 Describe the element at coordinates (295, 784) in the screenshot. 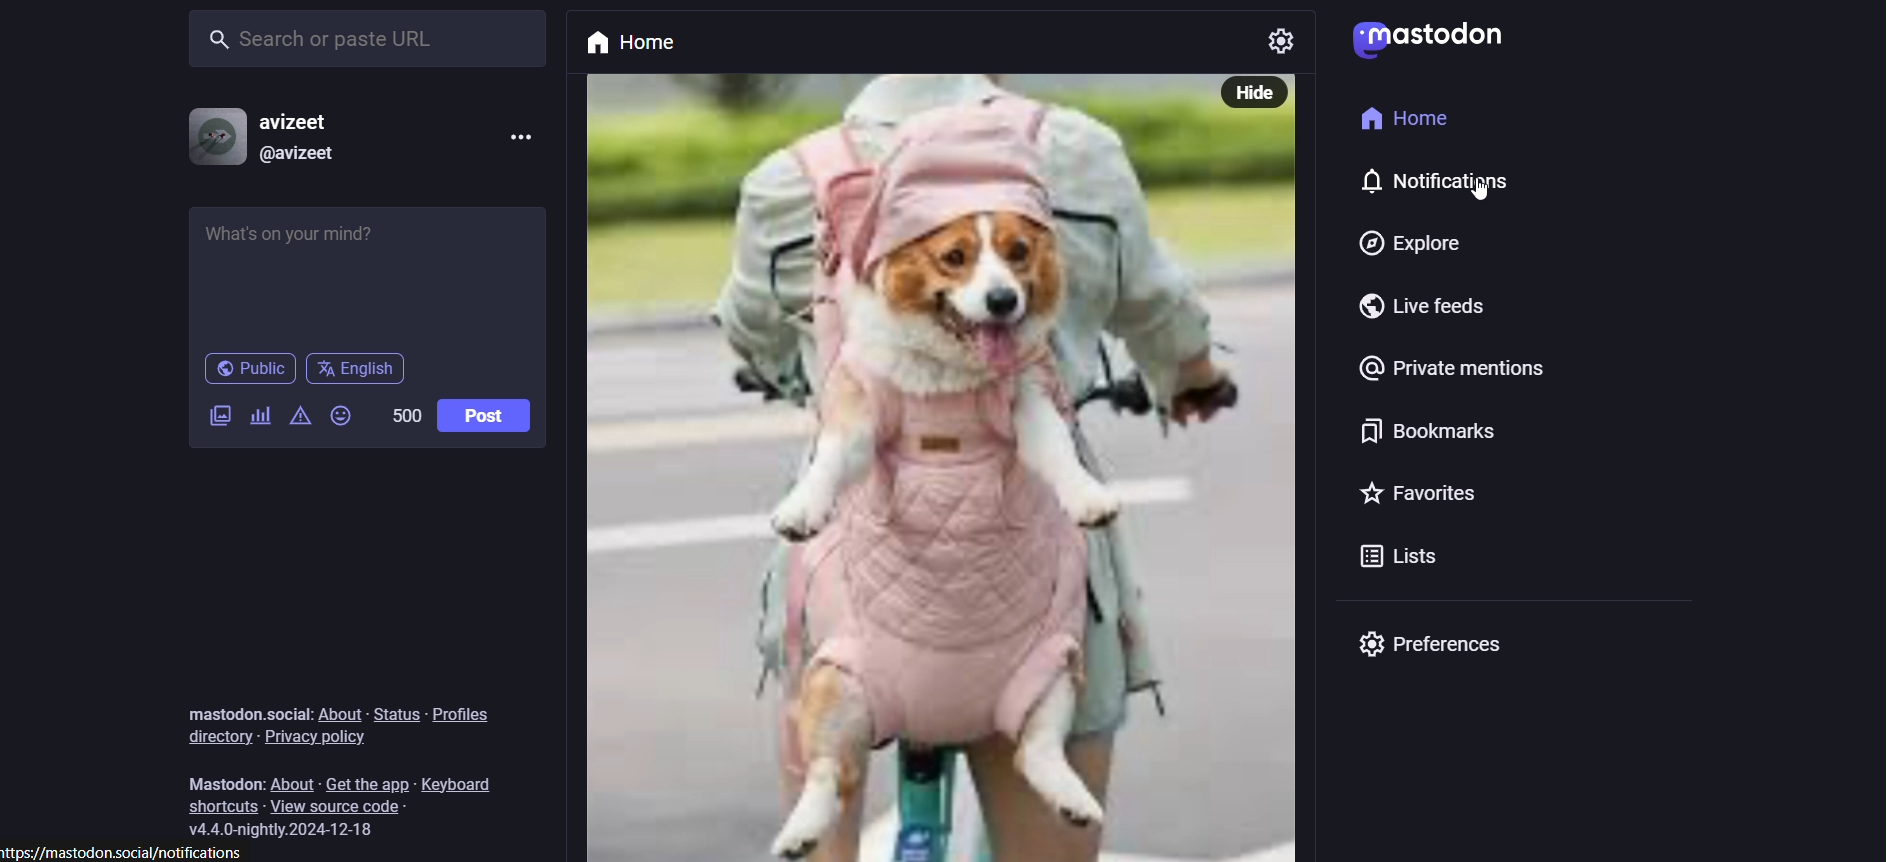

I see `about` at that location.